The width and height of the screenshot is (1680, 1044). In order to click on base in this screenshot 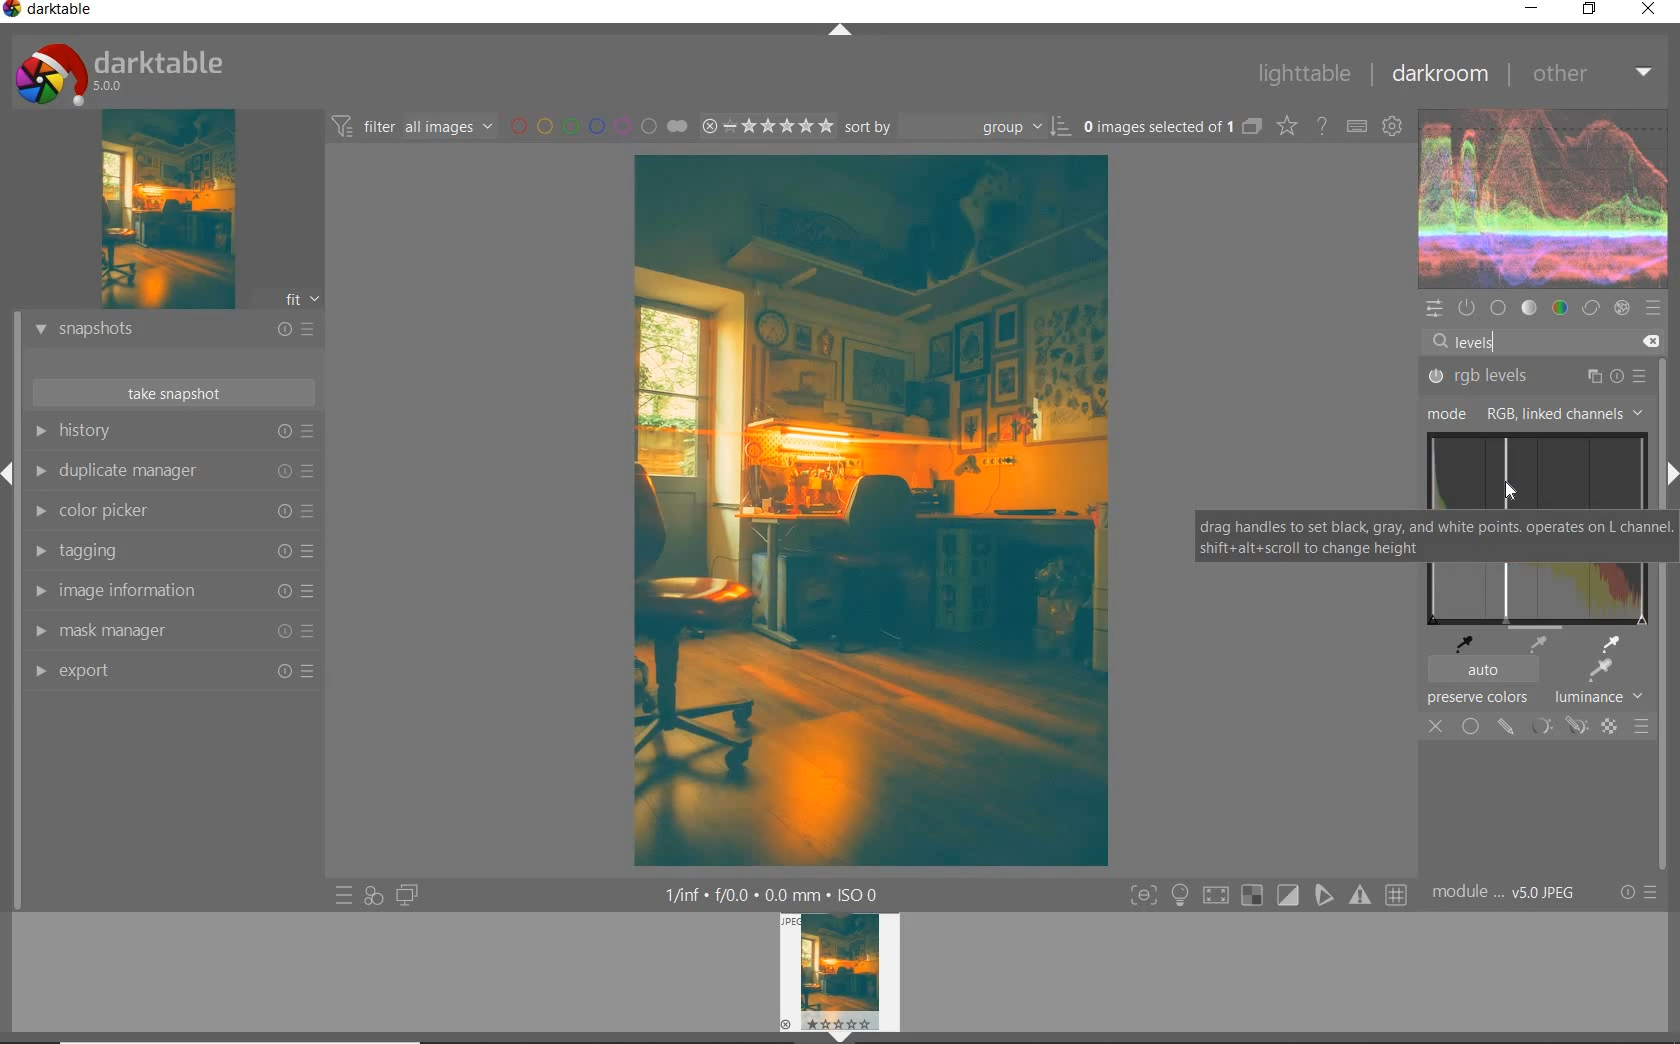, I will do `click(1498, 308)`.